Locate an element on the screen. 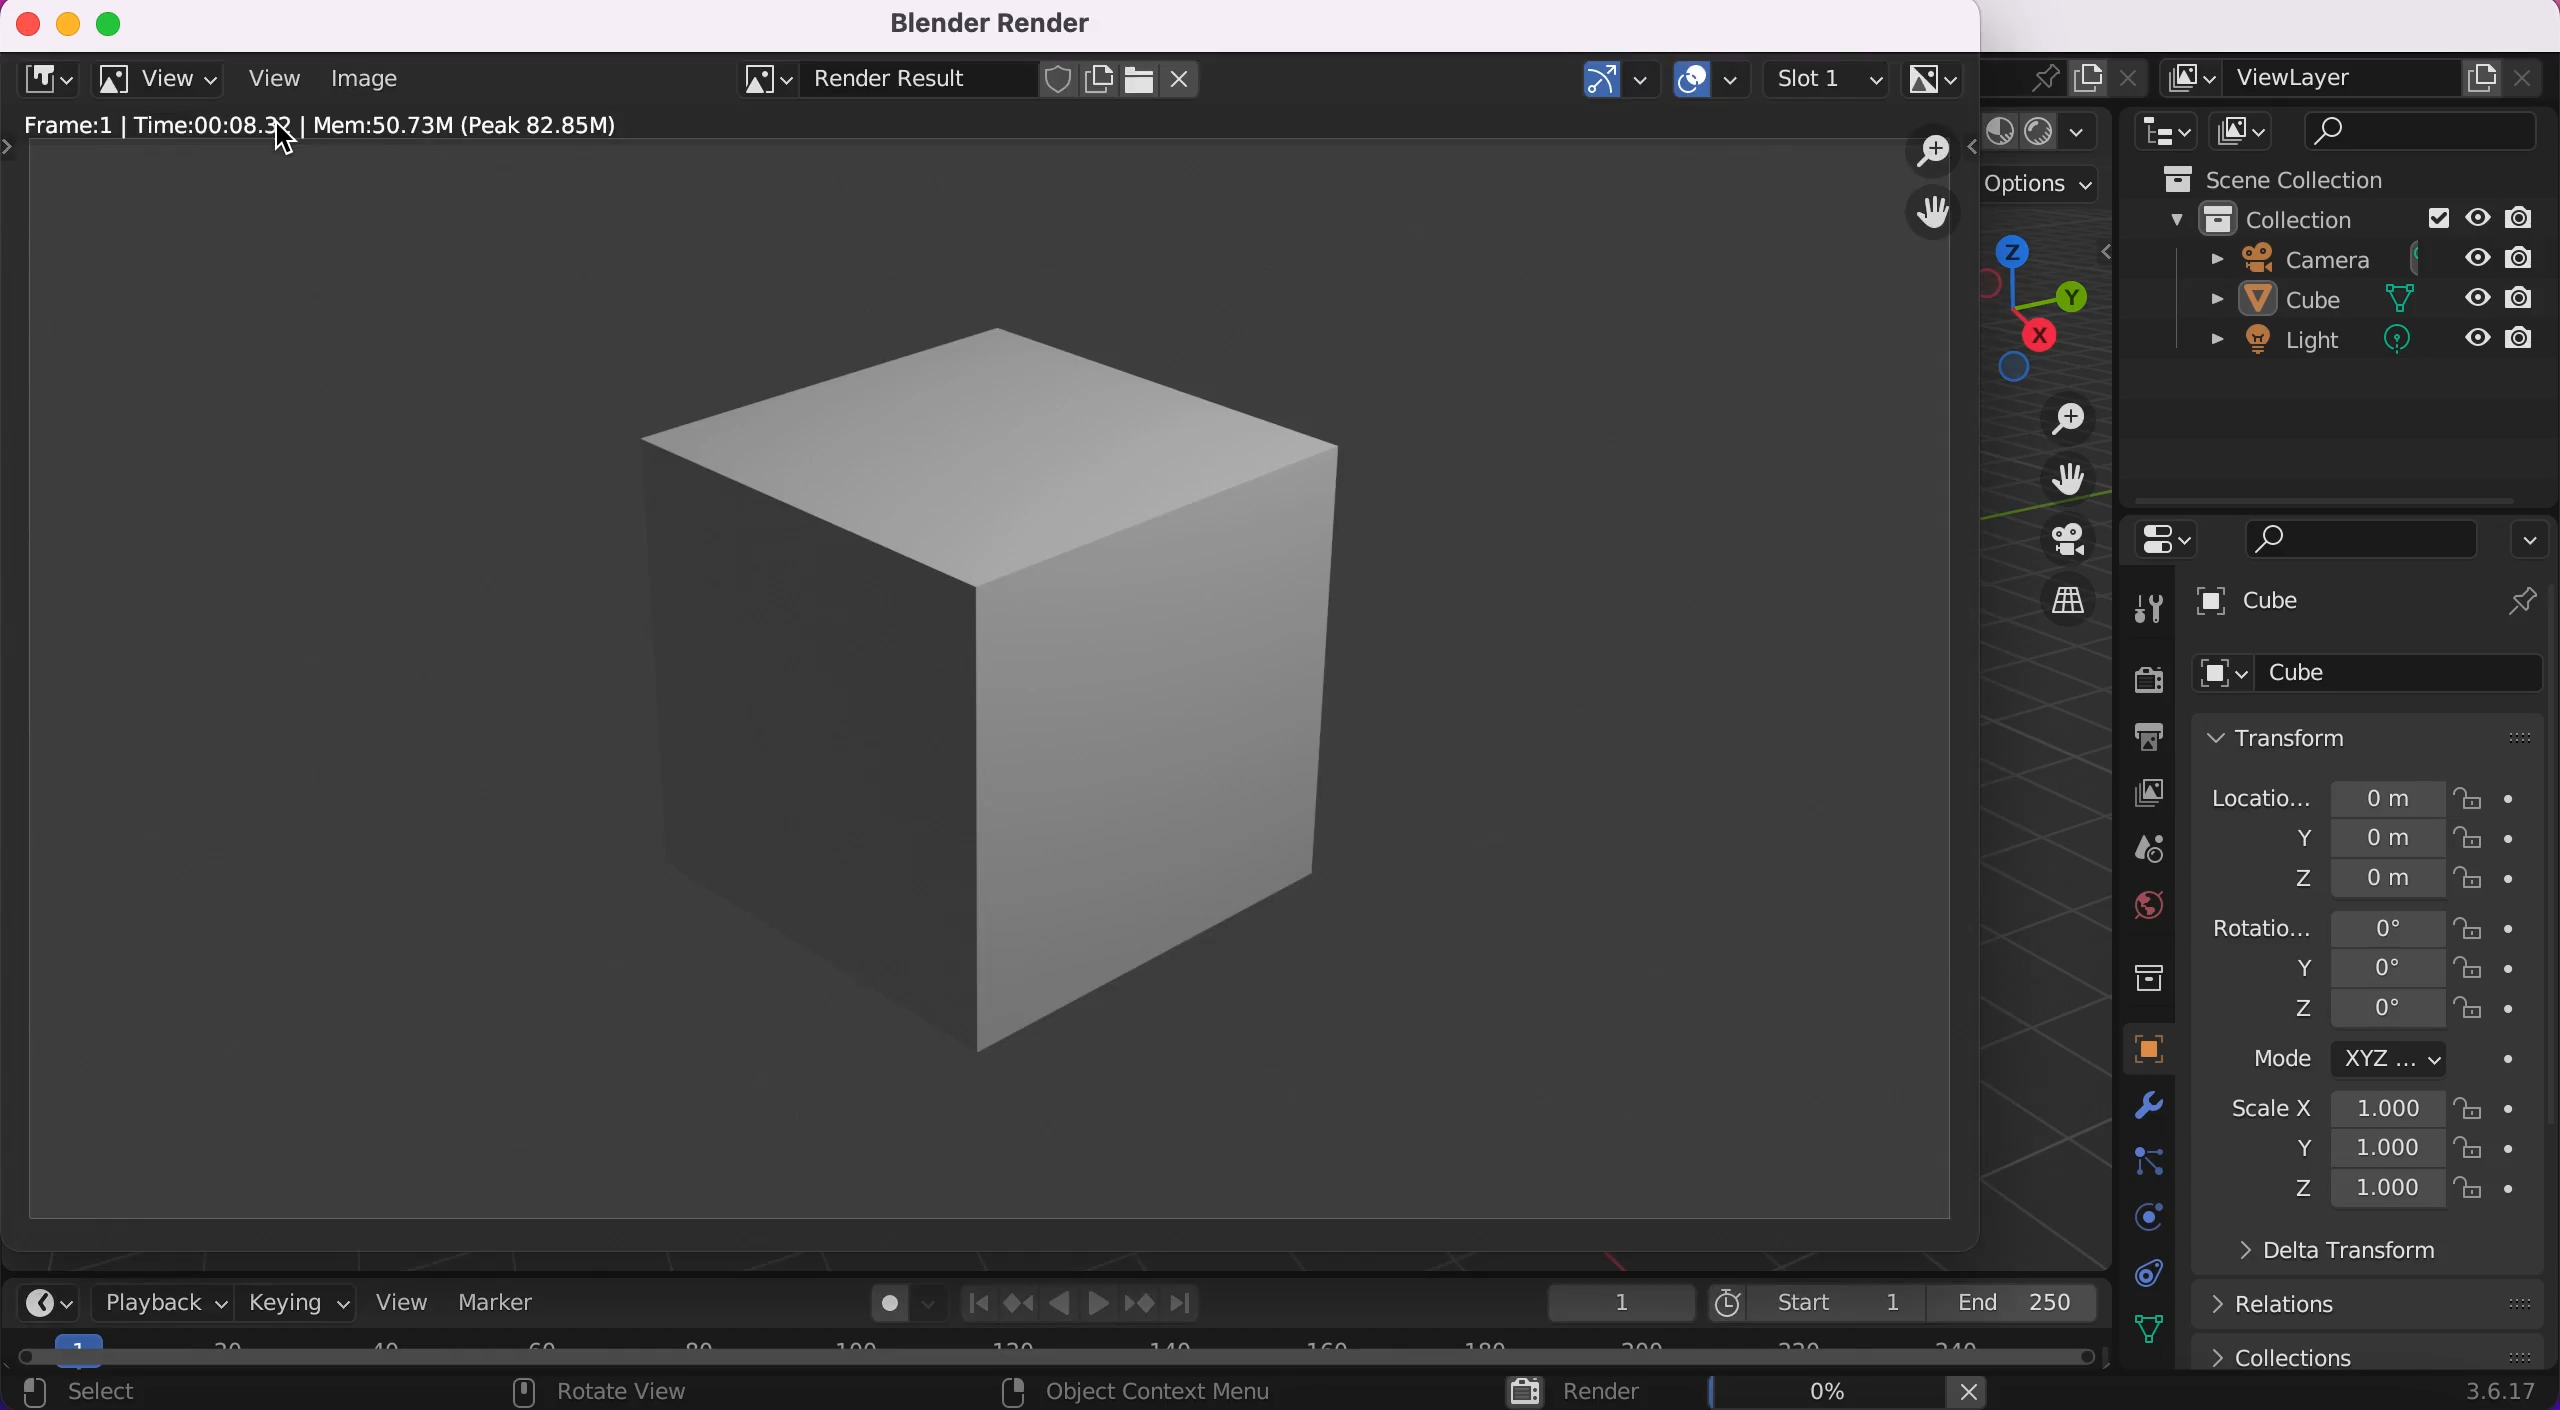 The image size is (2560, 1410). lock is located at coordinates (2484, 1108).